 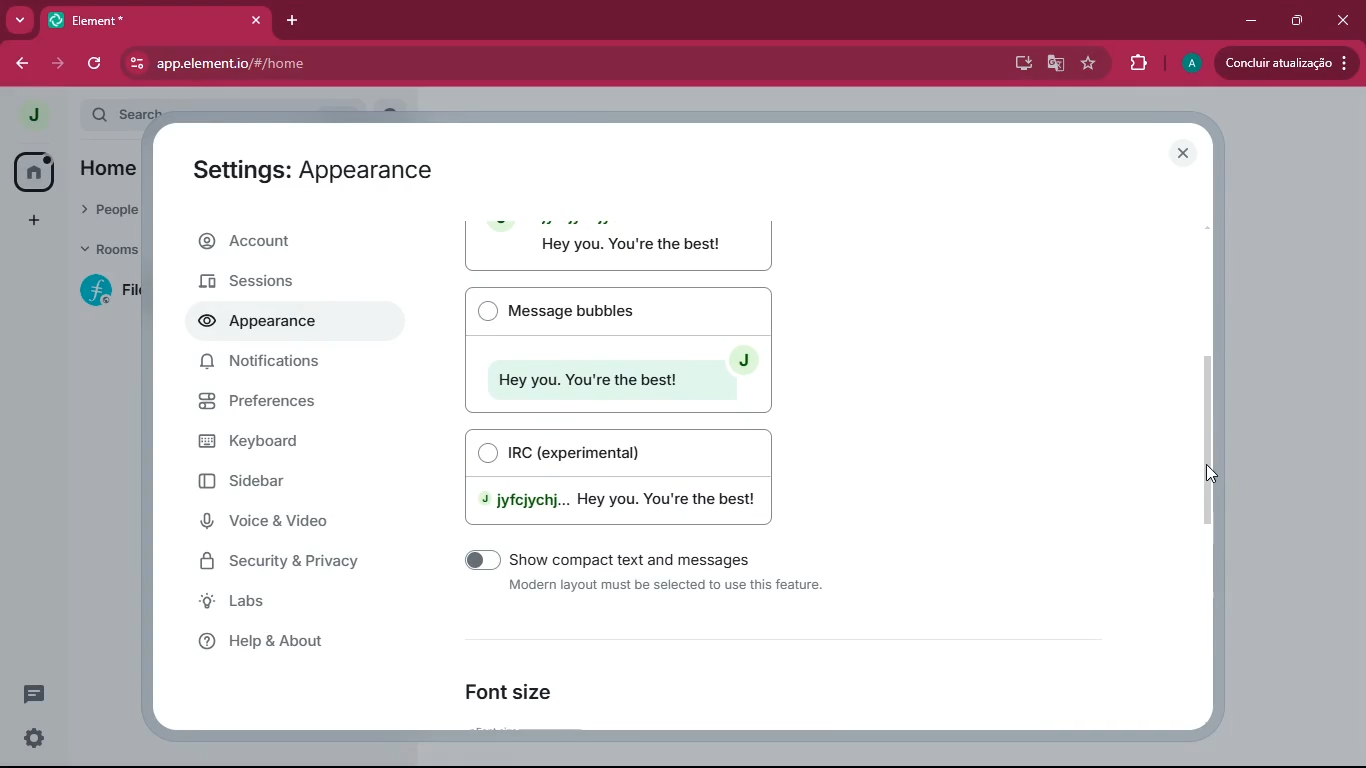 What do you see at coordinates (294, 20) in the screenshot?
I see `add tab` at bounding box center [294, 20].